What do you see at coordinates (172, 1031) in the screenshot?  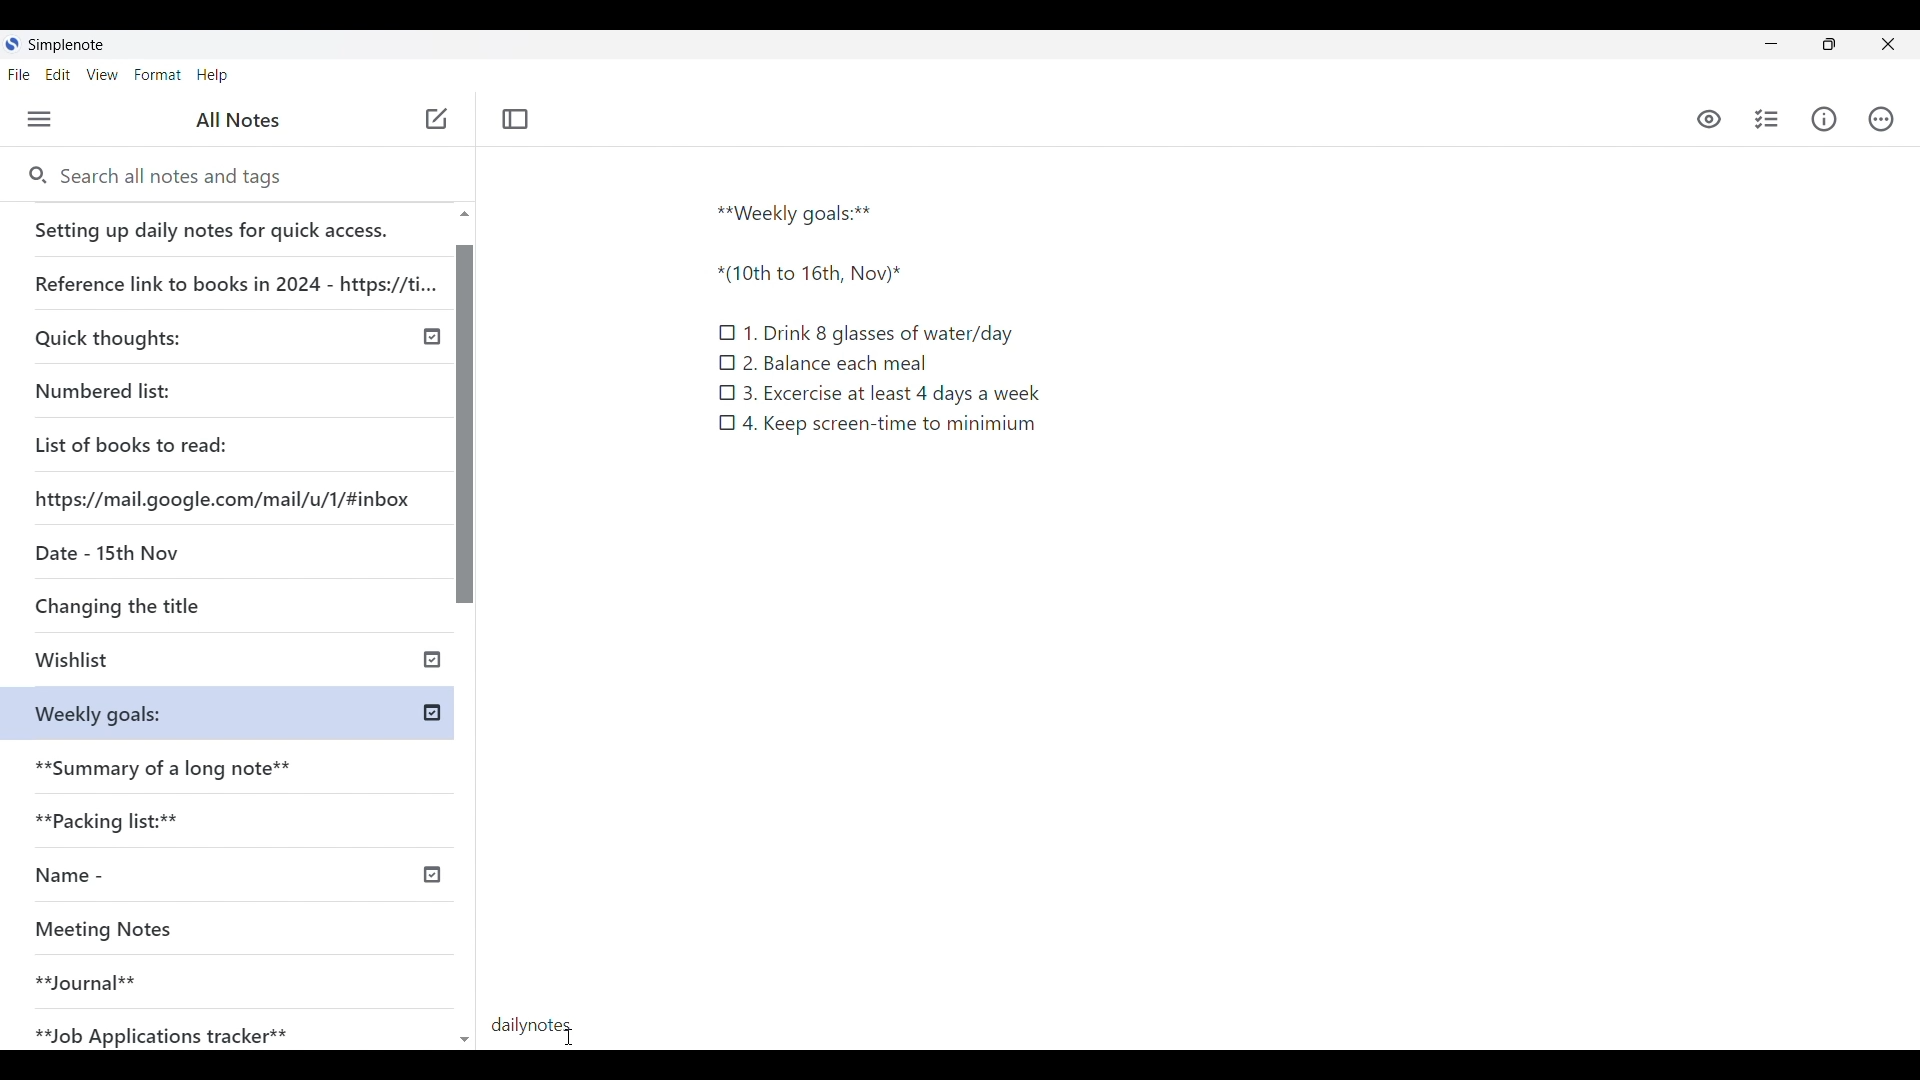 I see `Job Application tracker` at bounding box center [172, 1031].